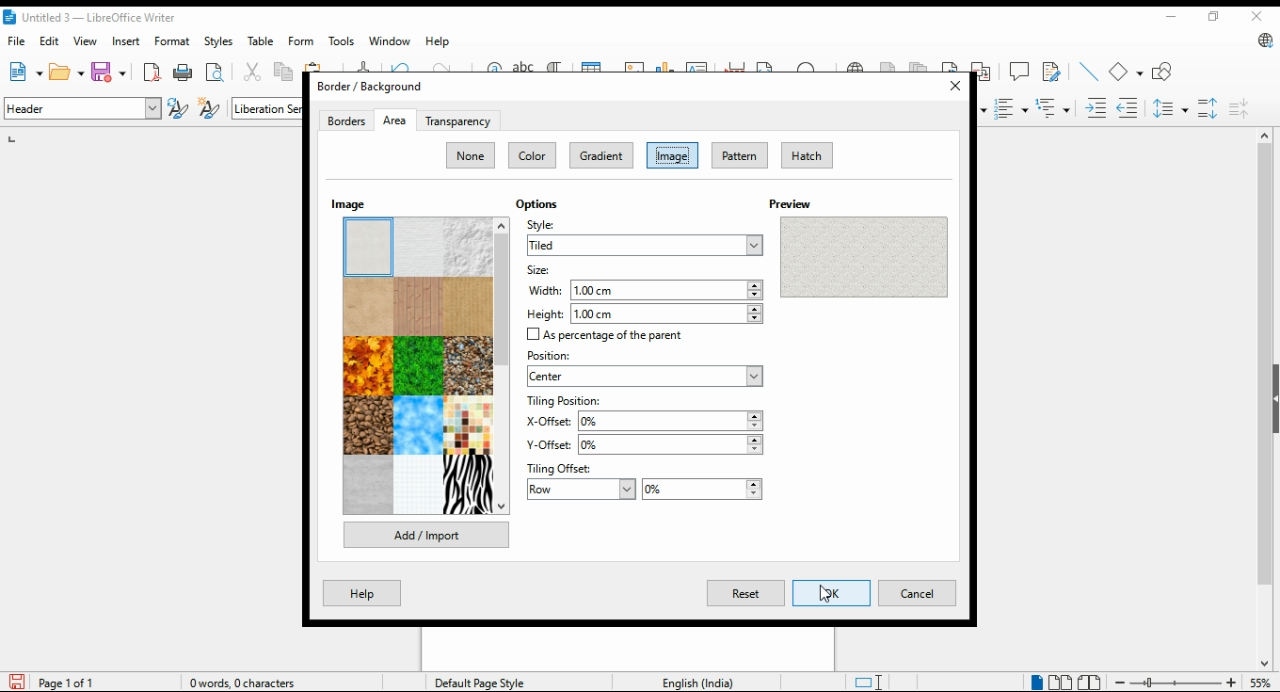 This screenshot has width=1280, height=692. Describe the element at coordinates (365, 65) in the screenshot. I see `clone formatting` at that location.